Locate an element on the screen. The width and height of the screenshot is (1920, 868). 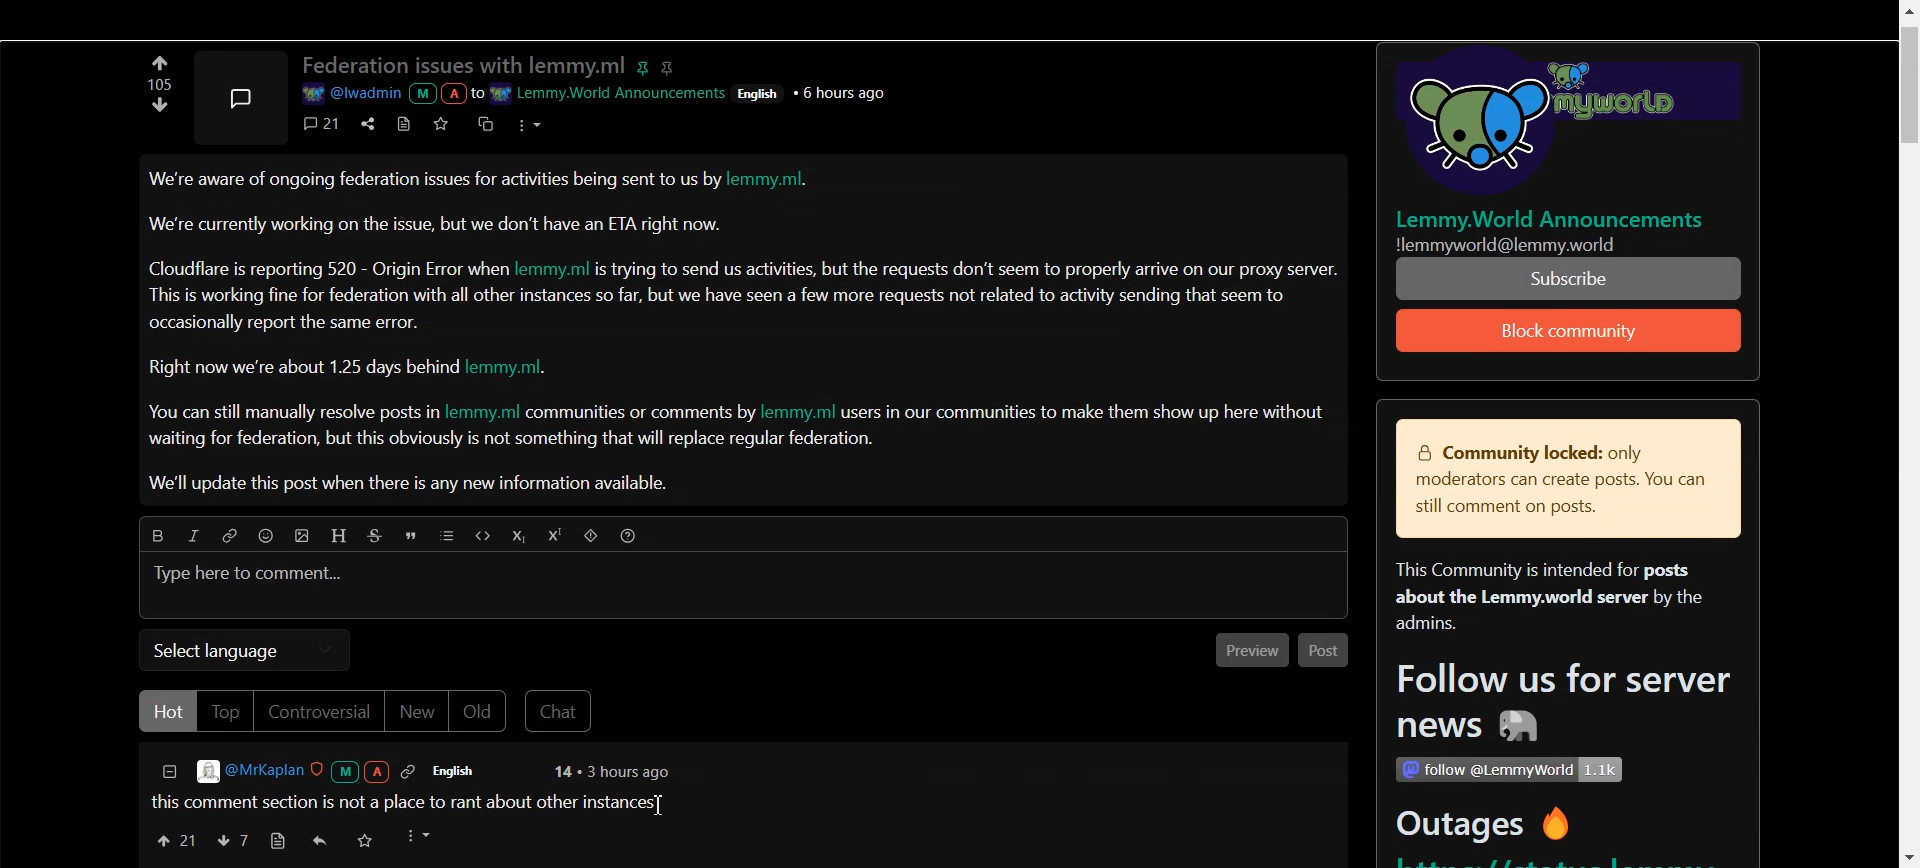
Quote is located at coordinates (414, 538).